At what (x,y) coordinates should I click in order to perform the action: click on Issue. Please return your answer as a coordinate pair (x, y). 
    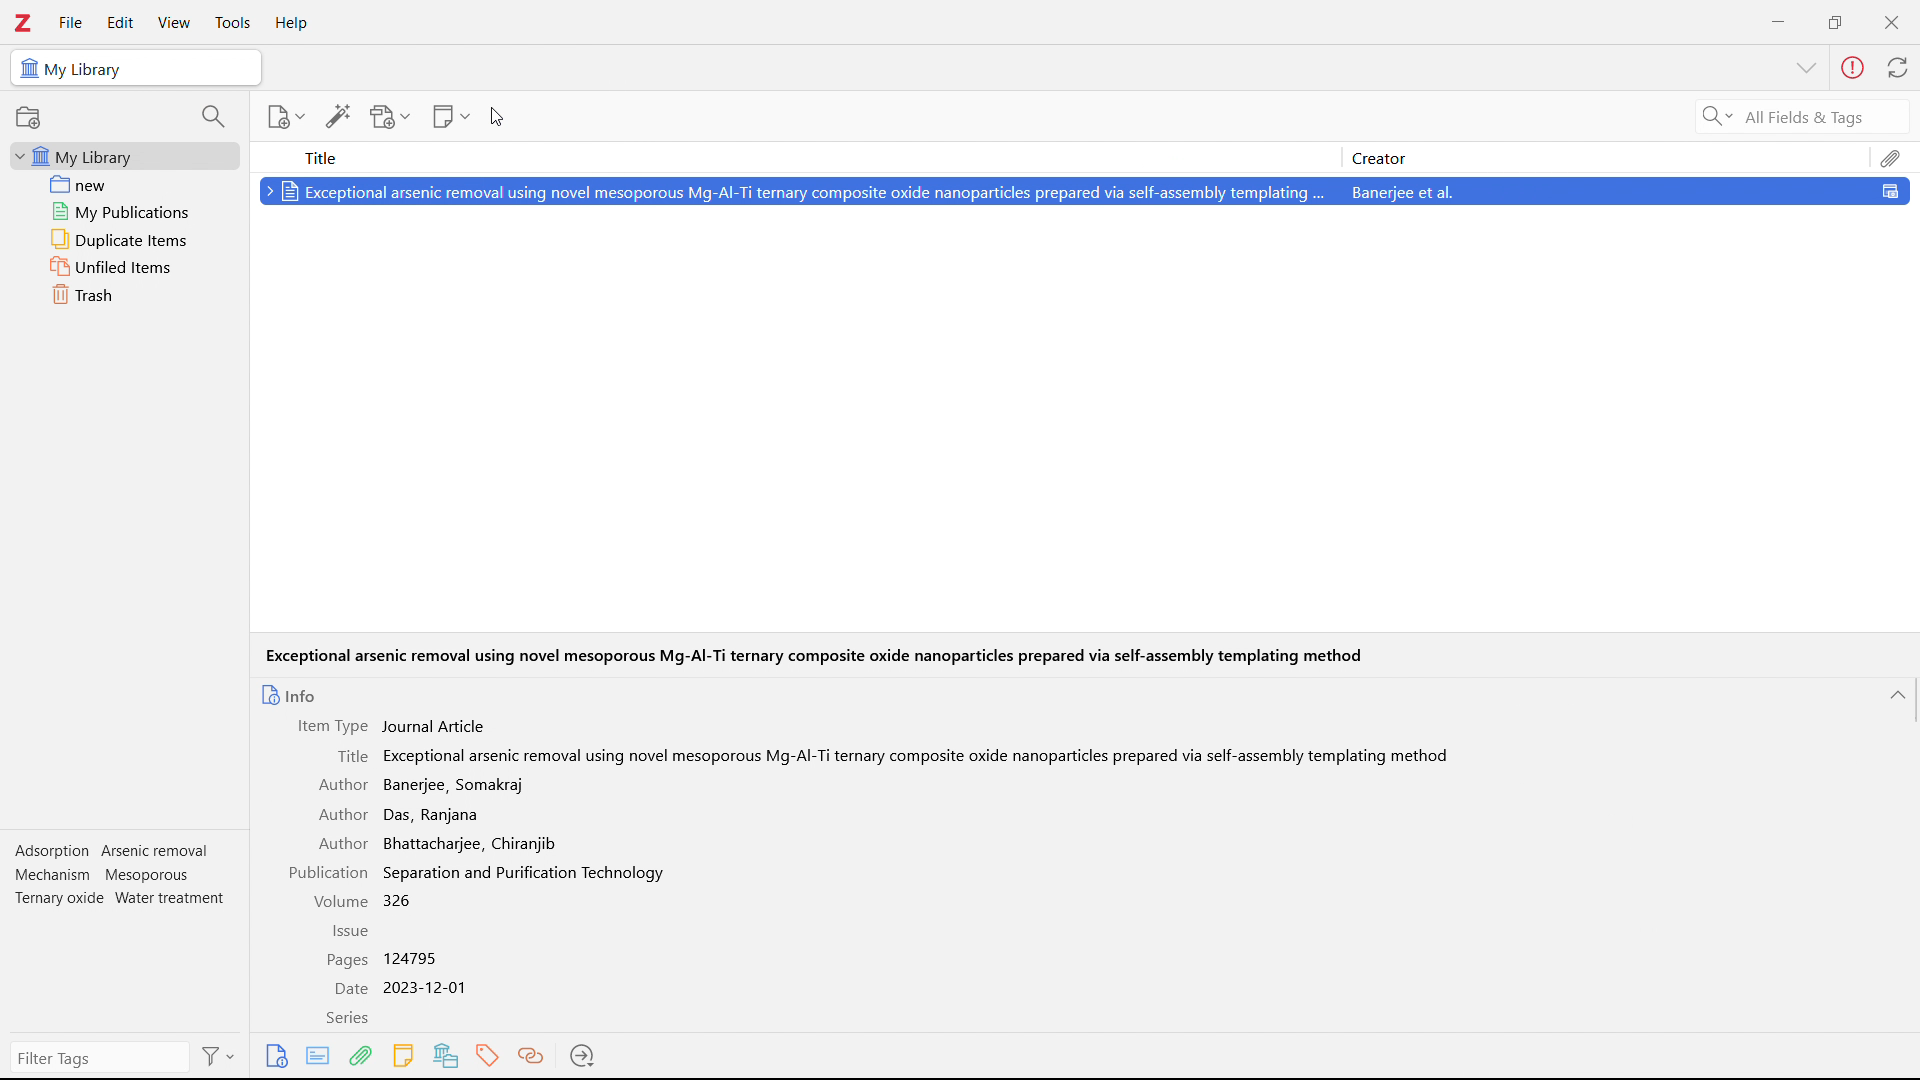
    Looking at the image, I should click on (356, 933).